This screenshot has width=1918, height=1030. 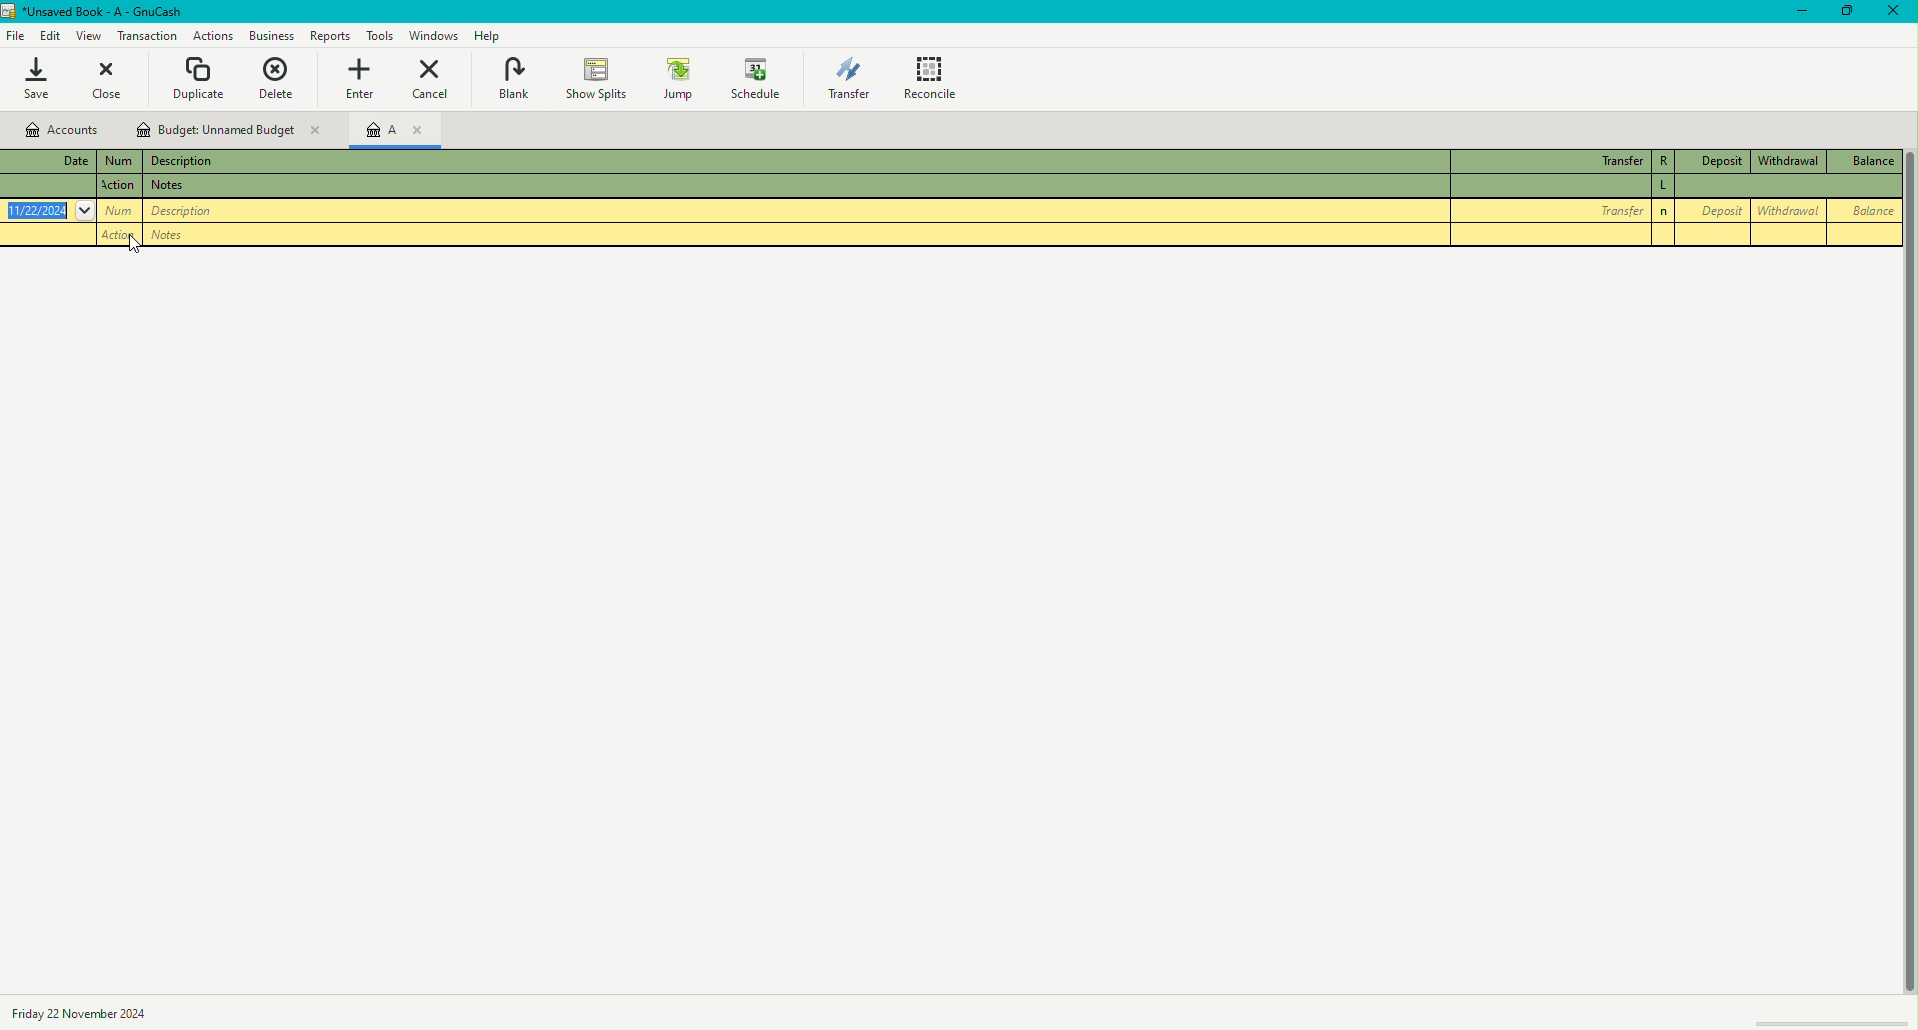 I want to click on Edit, so click(x=52, y=36).